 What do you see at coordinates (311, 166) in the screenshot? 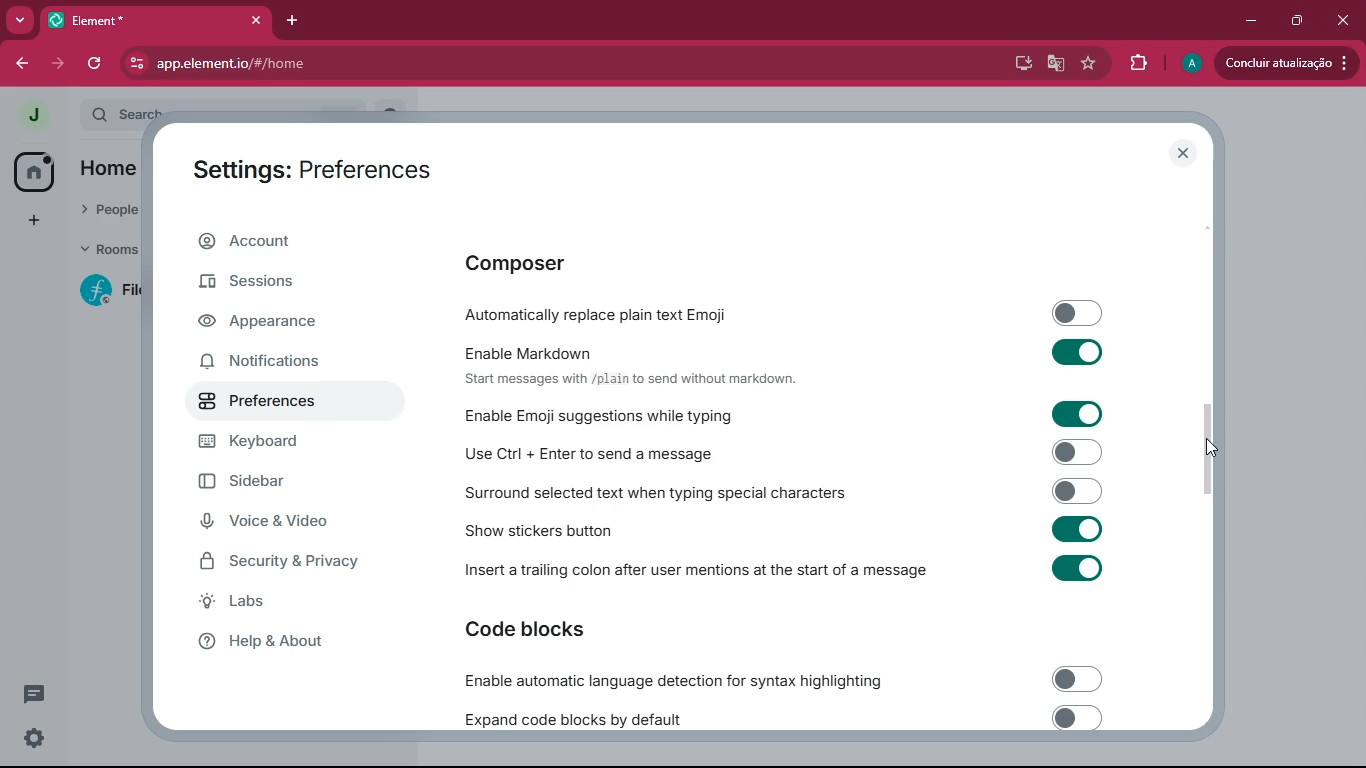
I see `Settings: Preferences` at bounding box center [311, 166].